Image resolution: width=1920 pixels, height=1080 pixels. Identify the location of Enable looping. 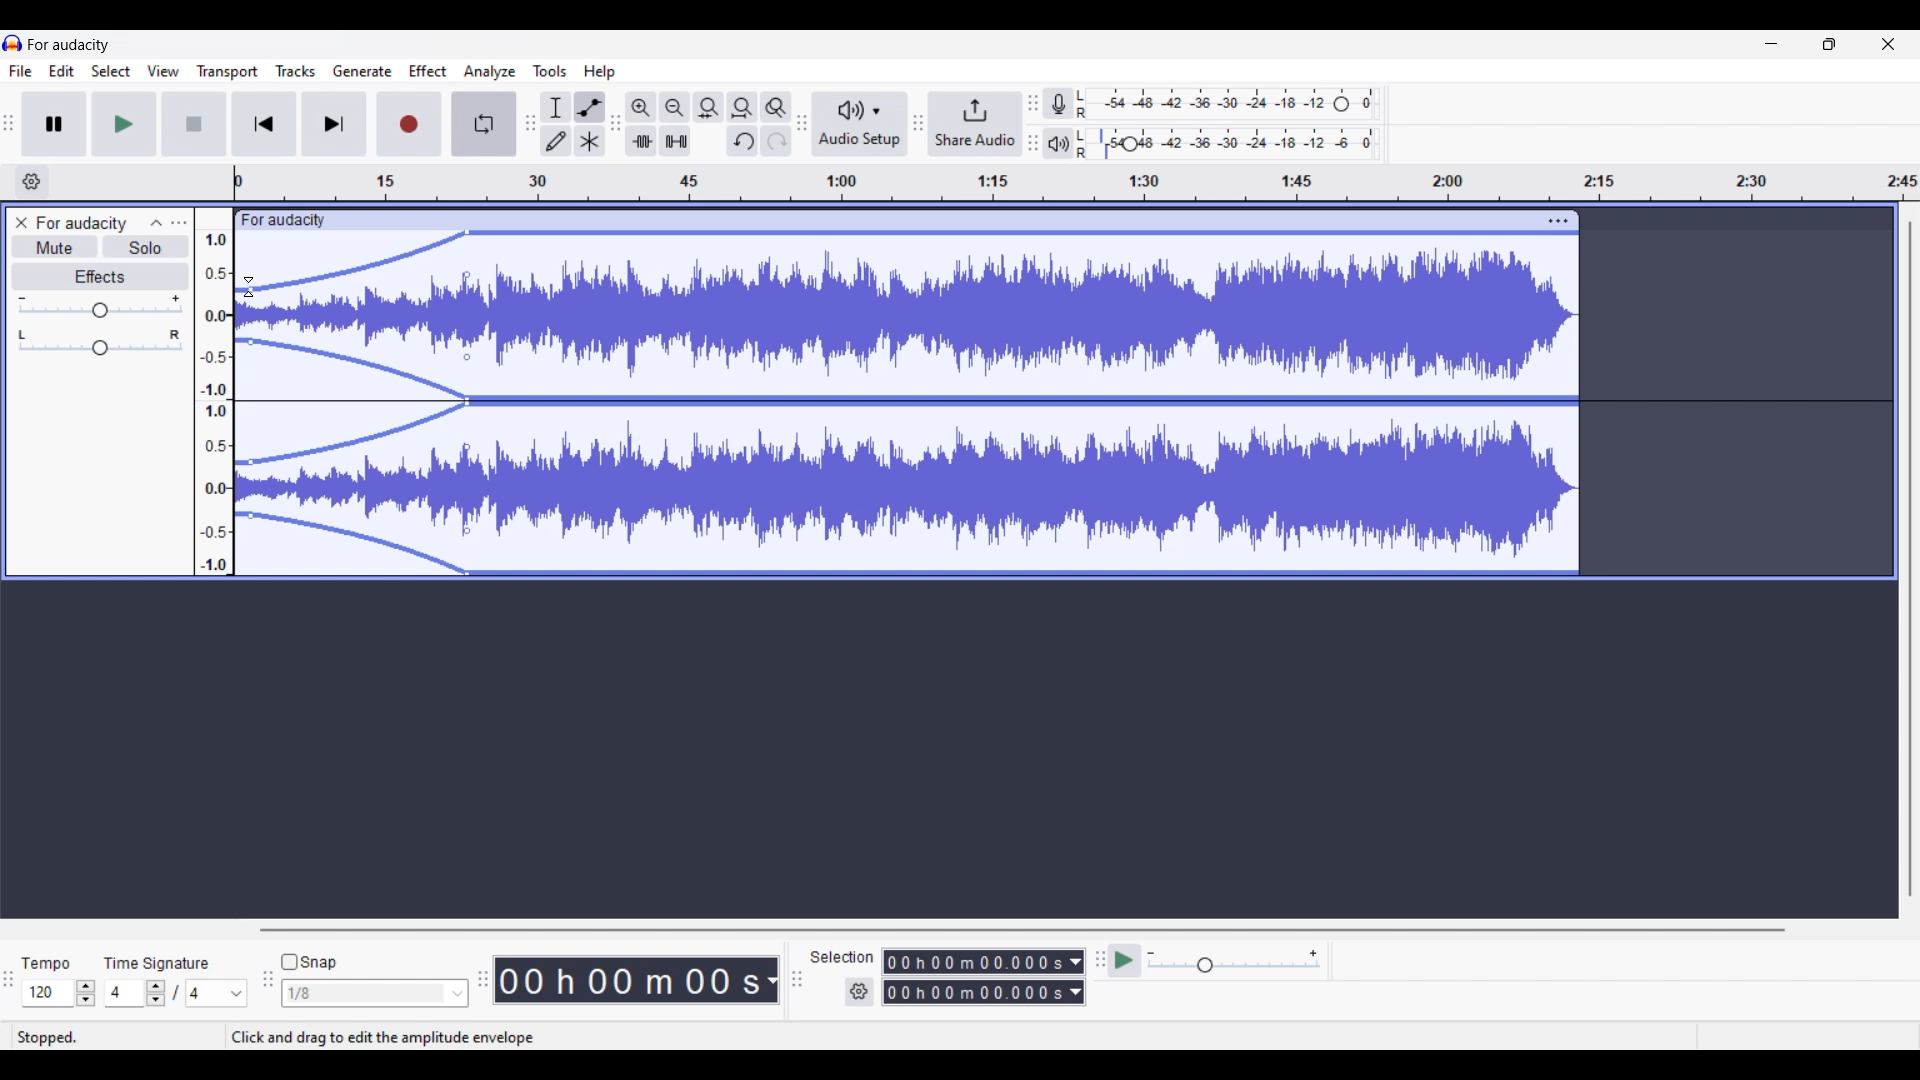
(484, 124).